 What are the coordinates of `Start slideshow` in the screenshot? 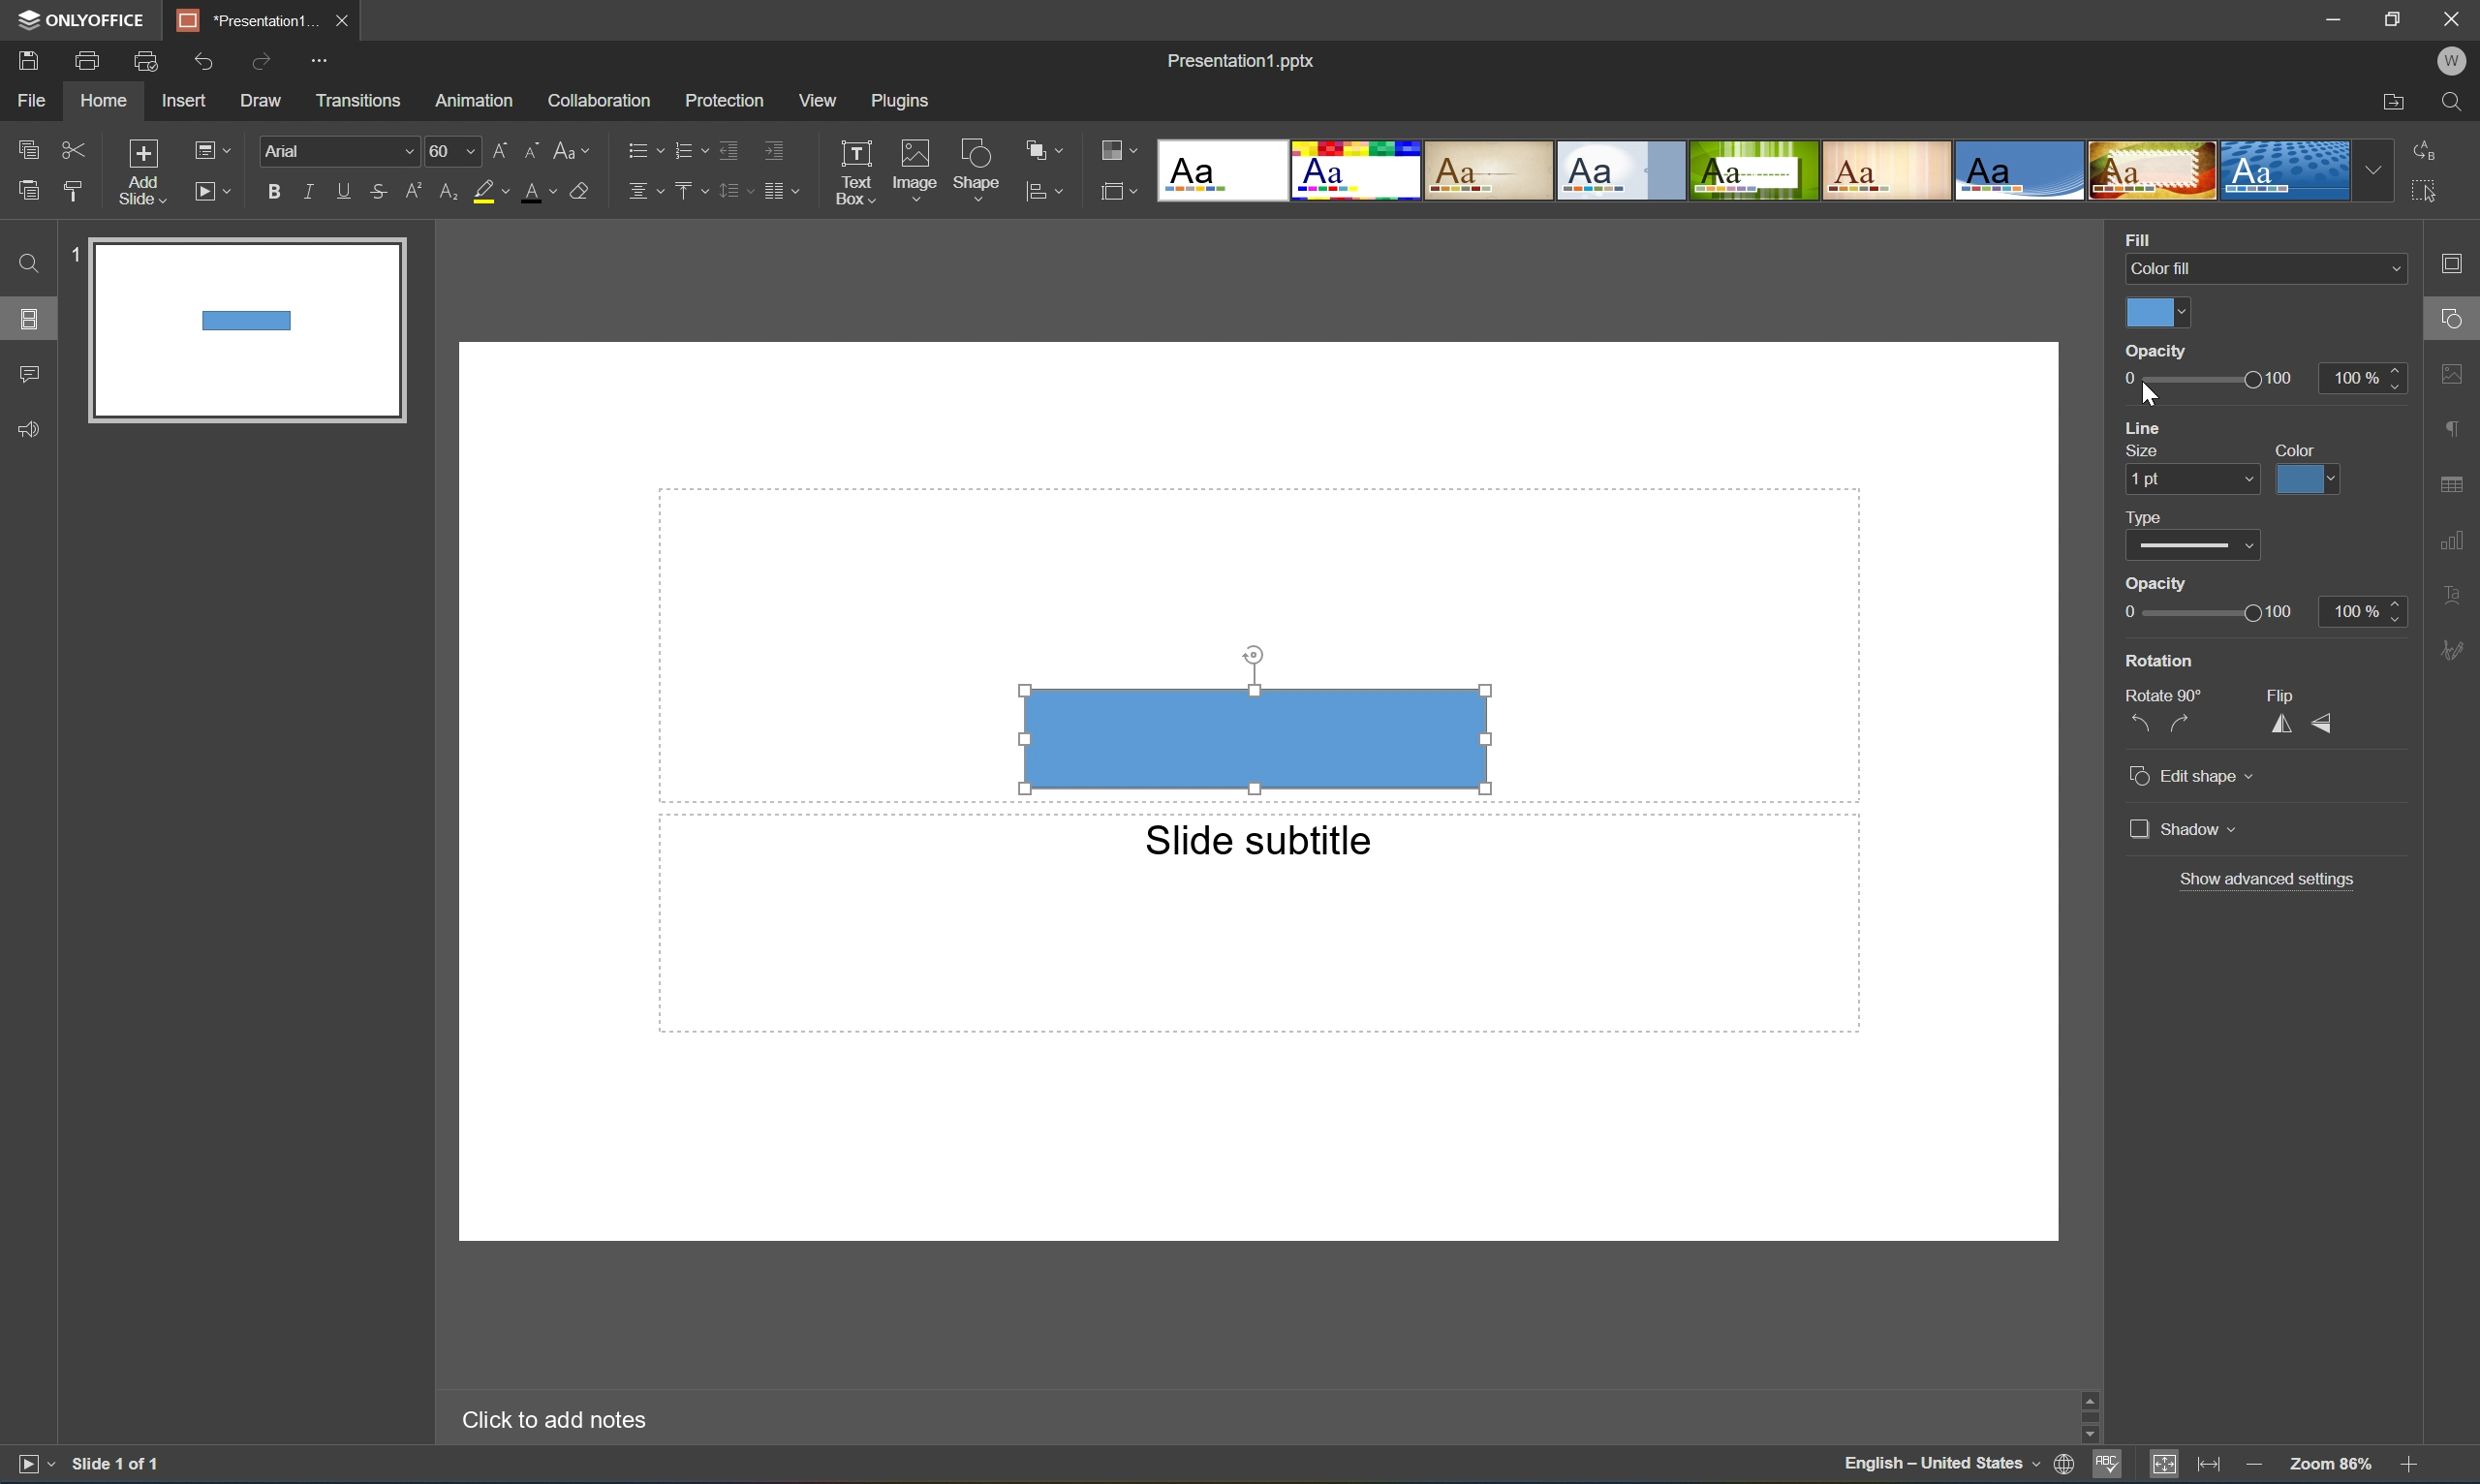 It's located at (216, 192).